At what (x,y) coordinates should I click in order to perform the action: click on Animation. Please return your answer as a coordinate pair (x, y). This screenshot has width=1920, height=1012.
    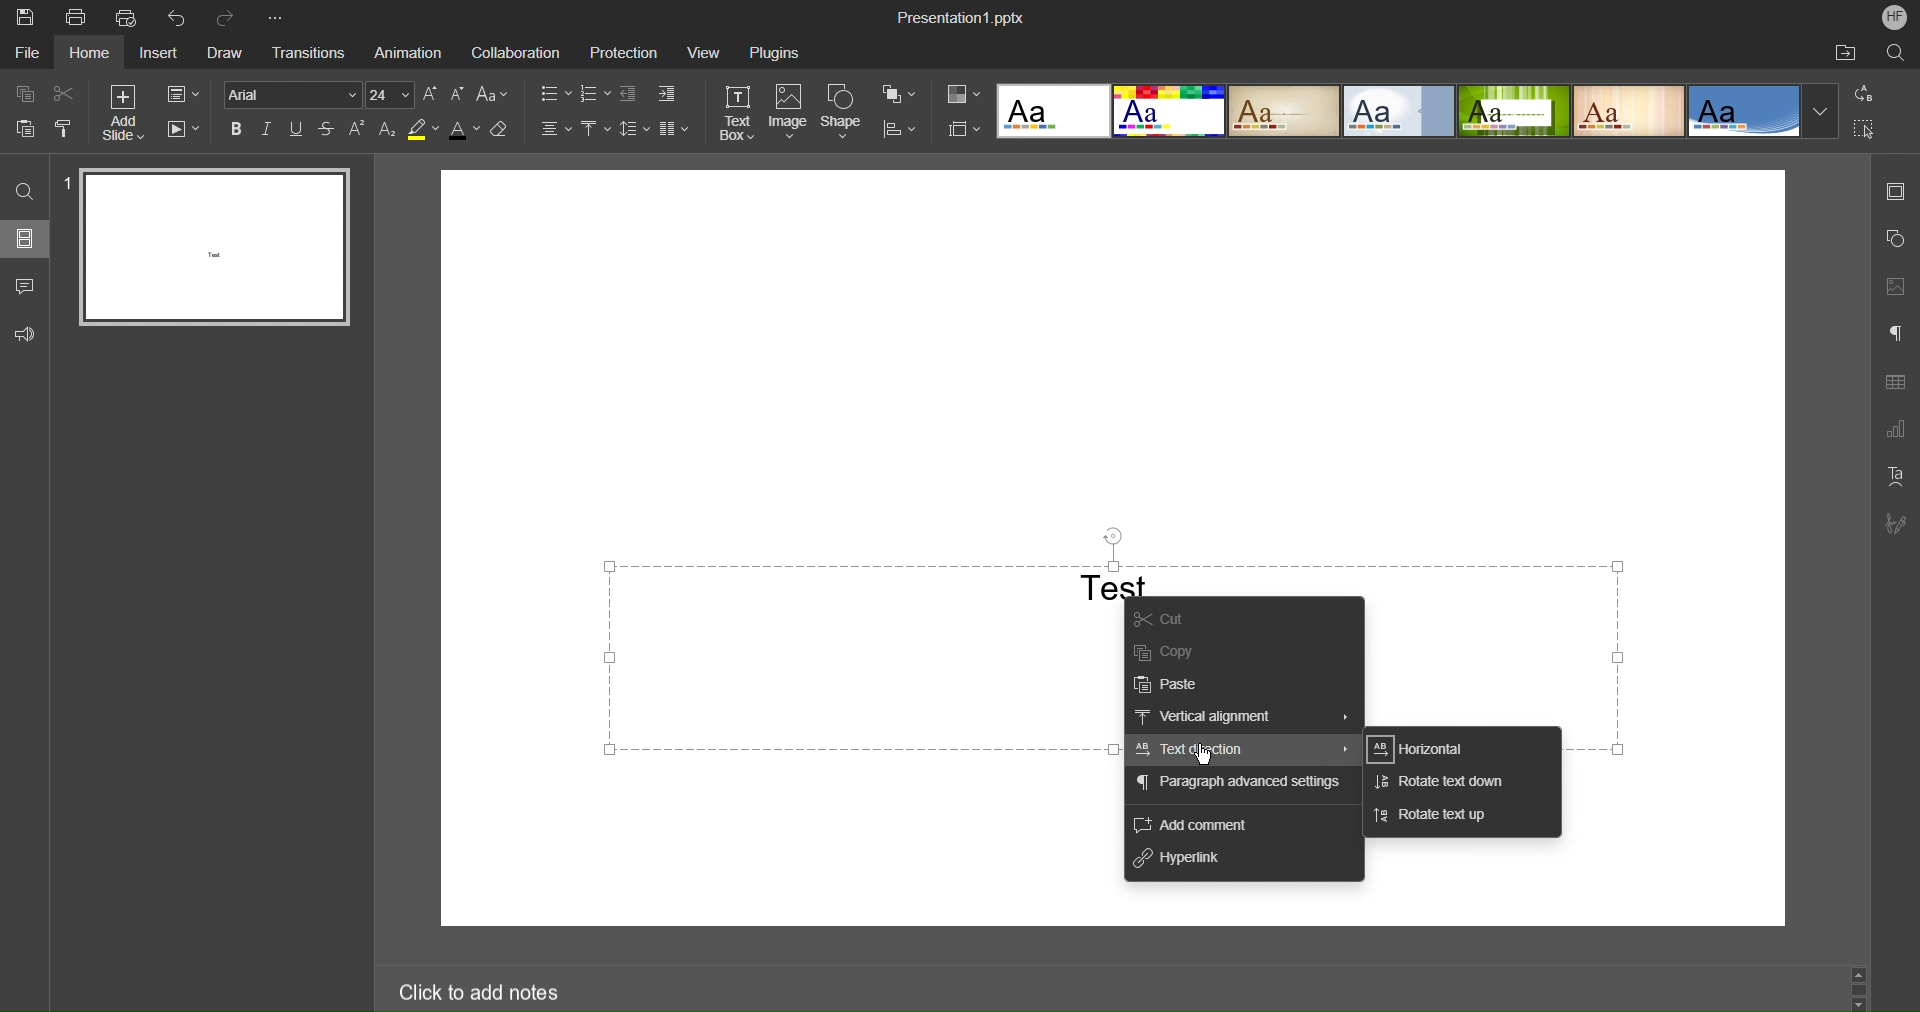
    Looking at the image, I should click on (410, 51).